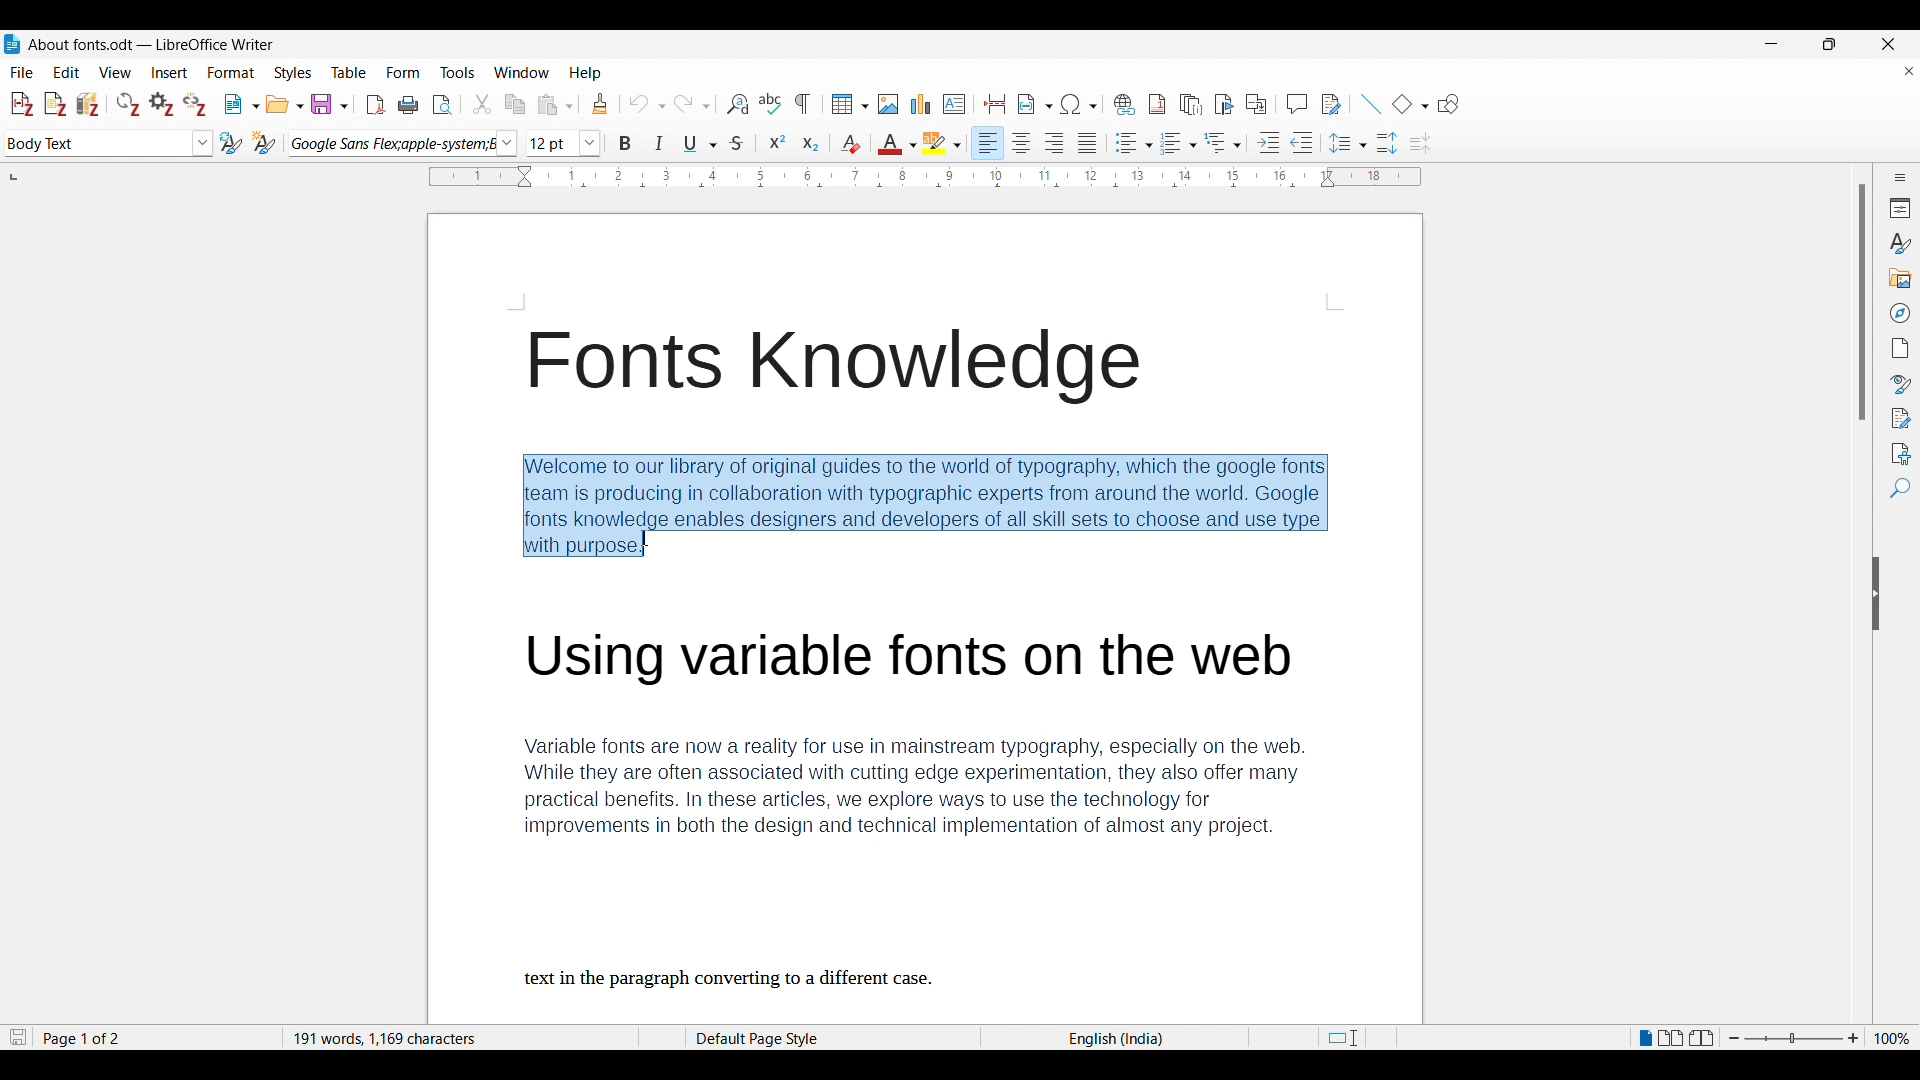  I want to click on Fonts Knowledge, so click(832, 365).